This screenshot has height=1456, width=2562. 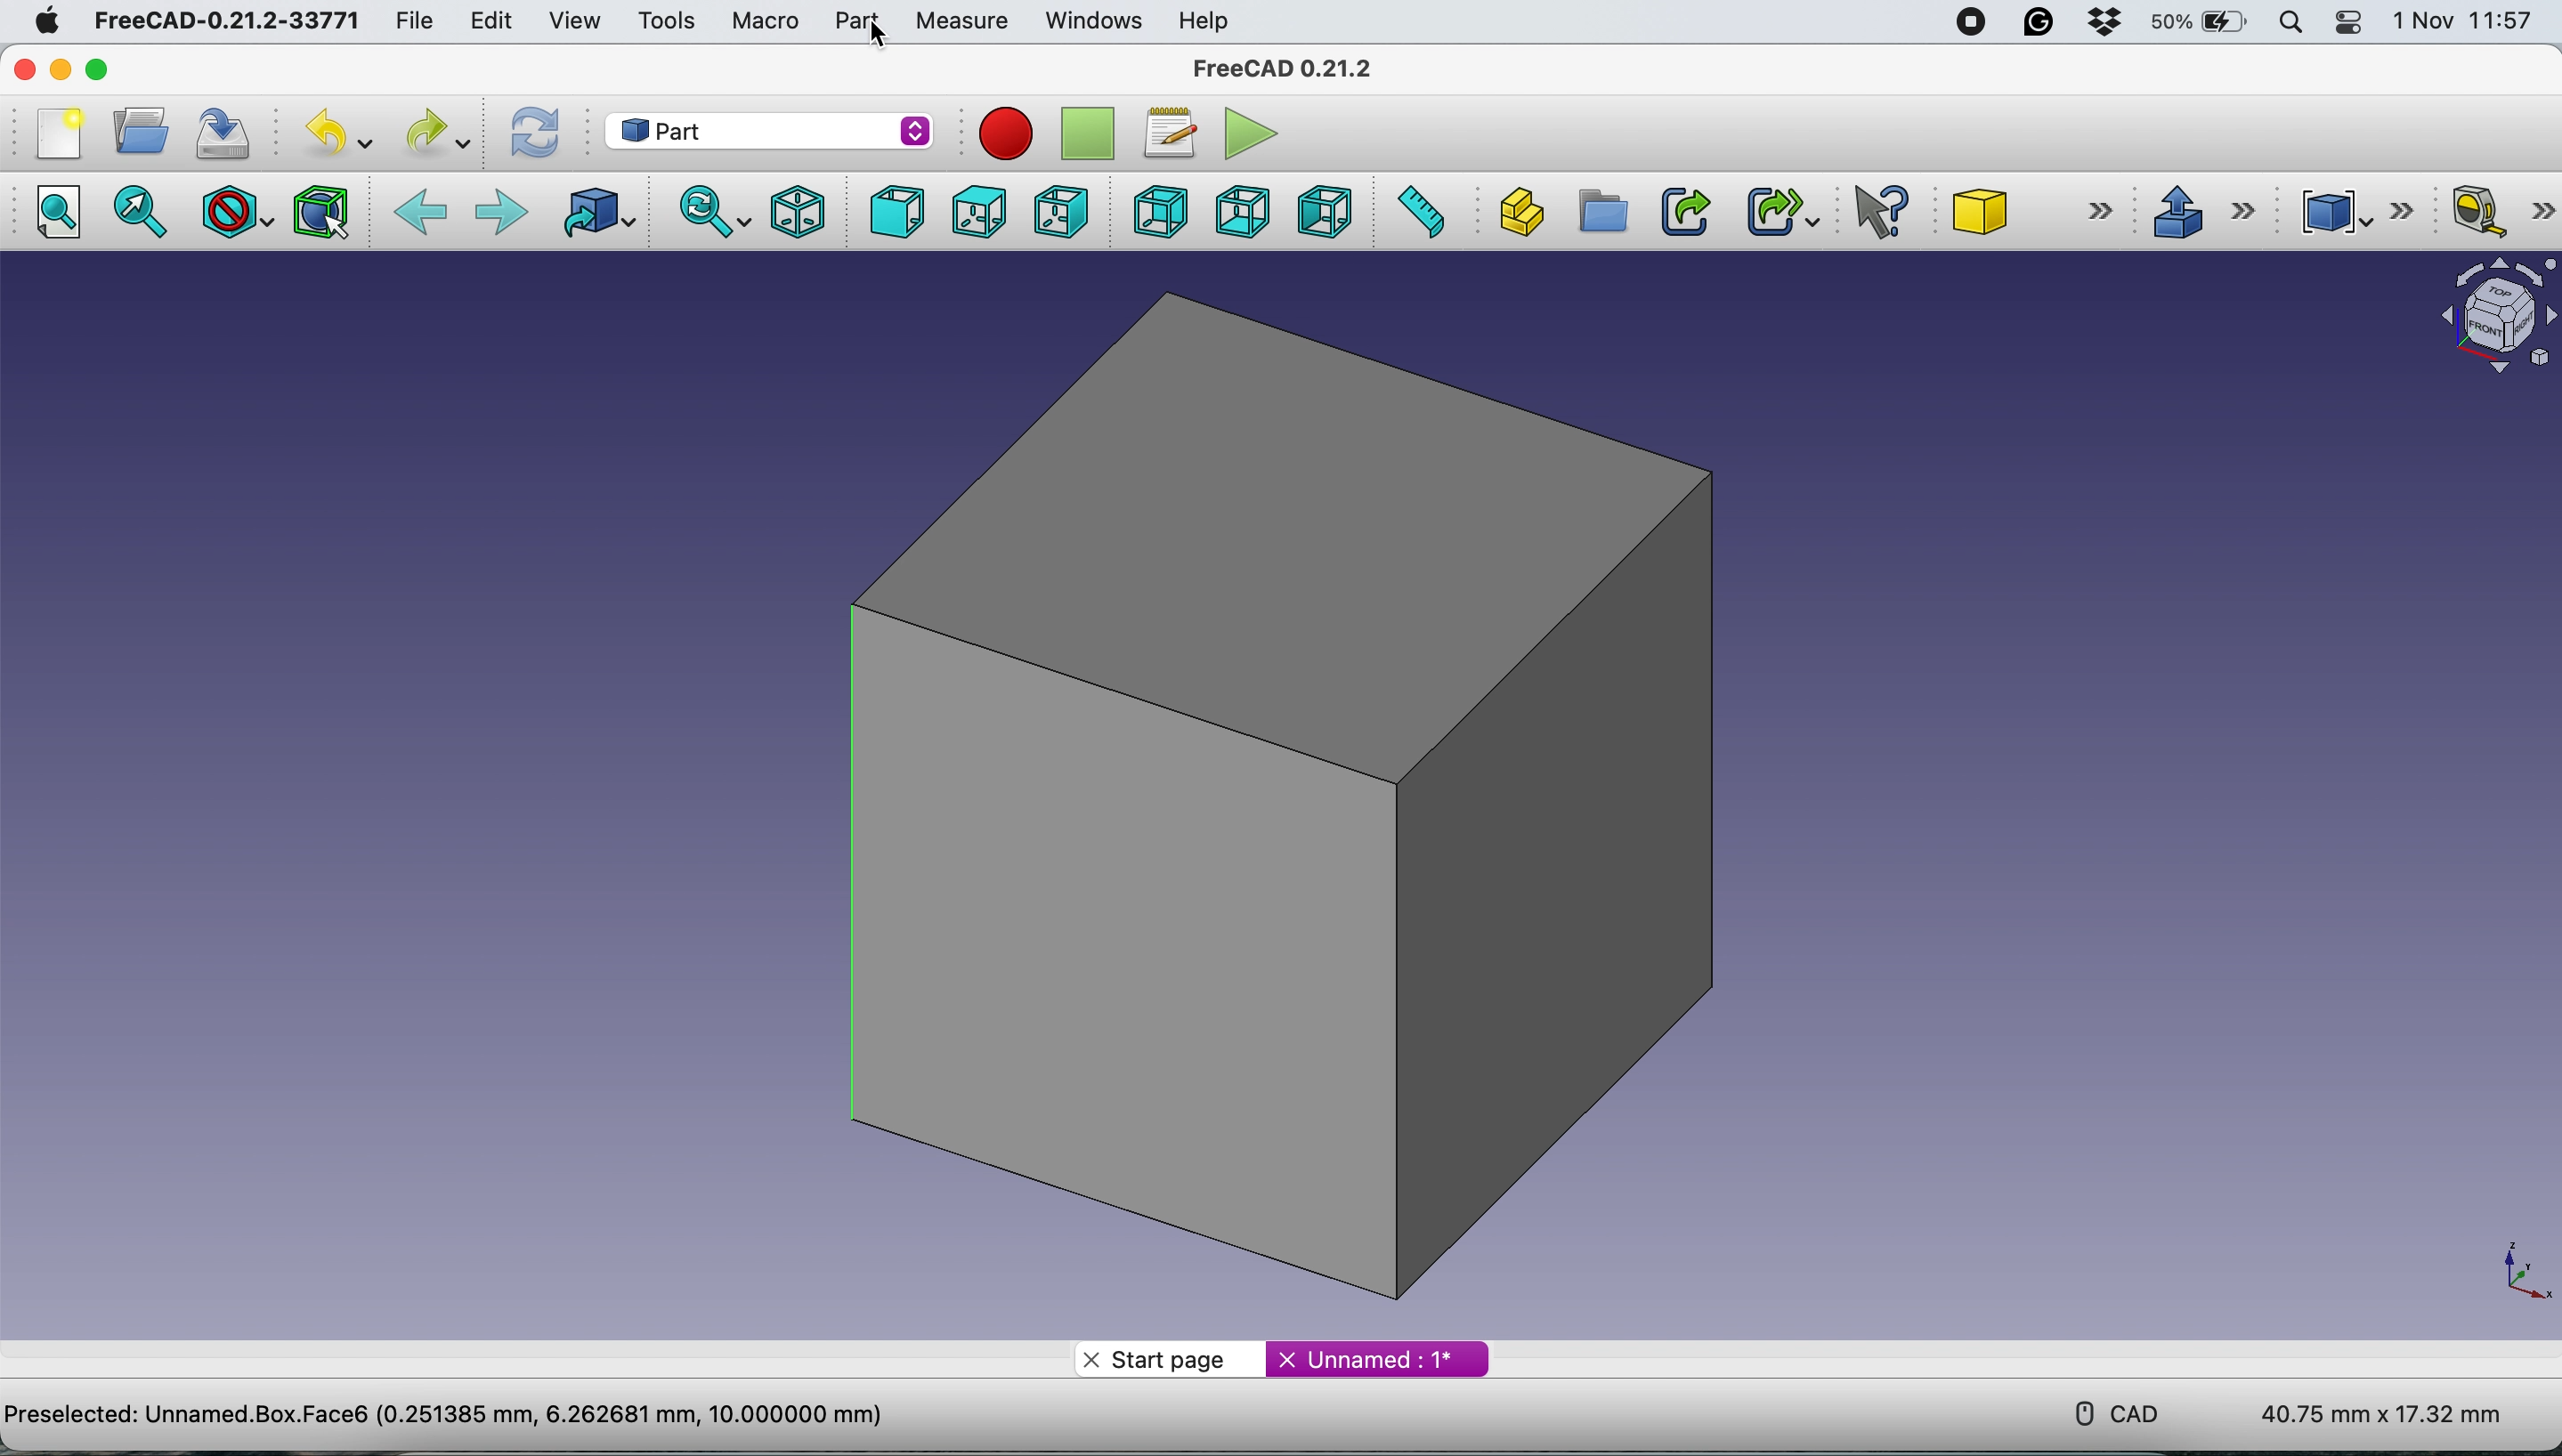 What do you see at coordinates (489, 22) in the screenshot?
I see `edit` at bounding box center [489, 22].